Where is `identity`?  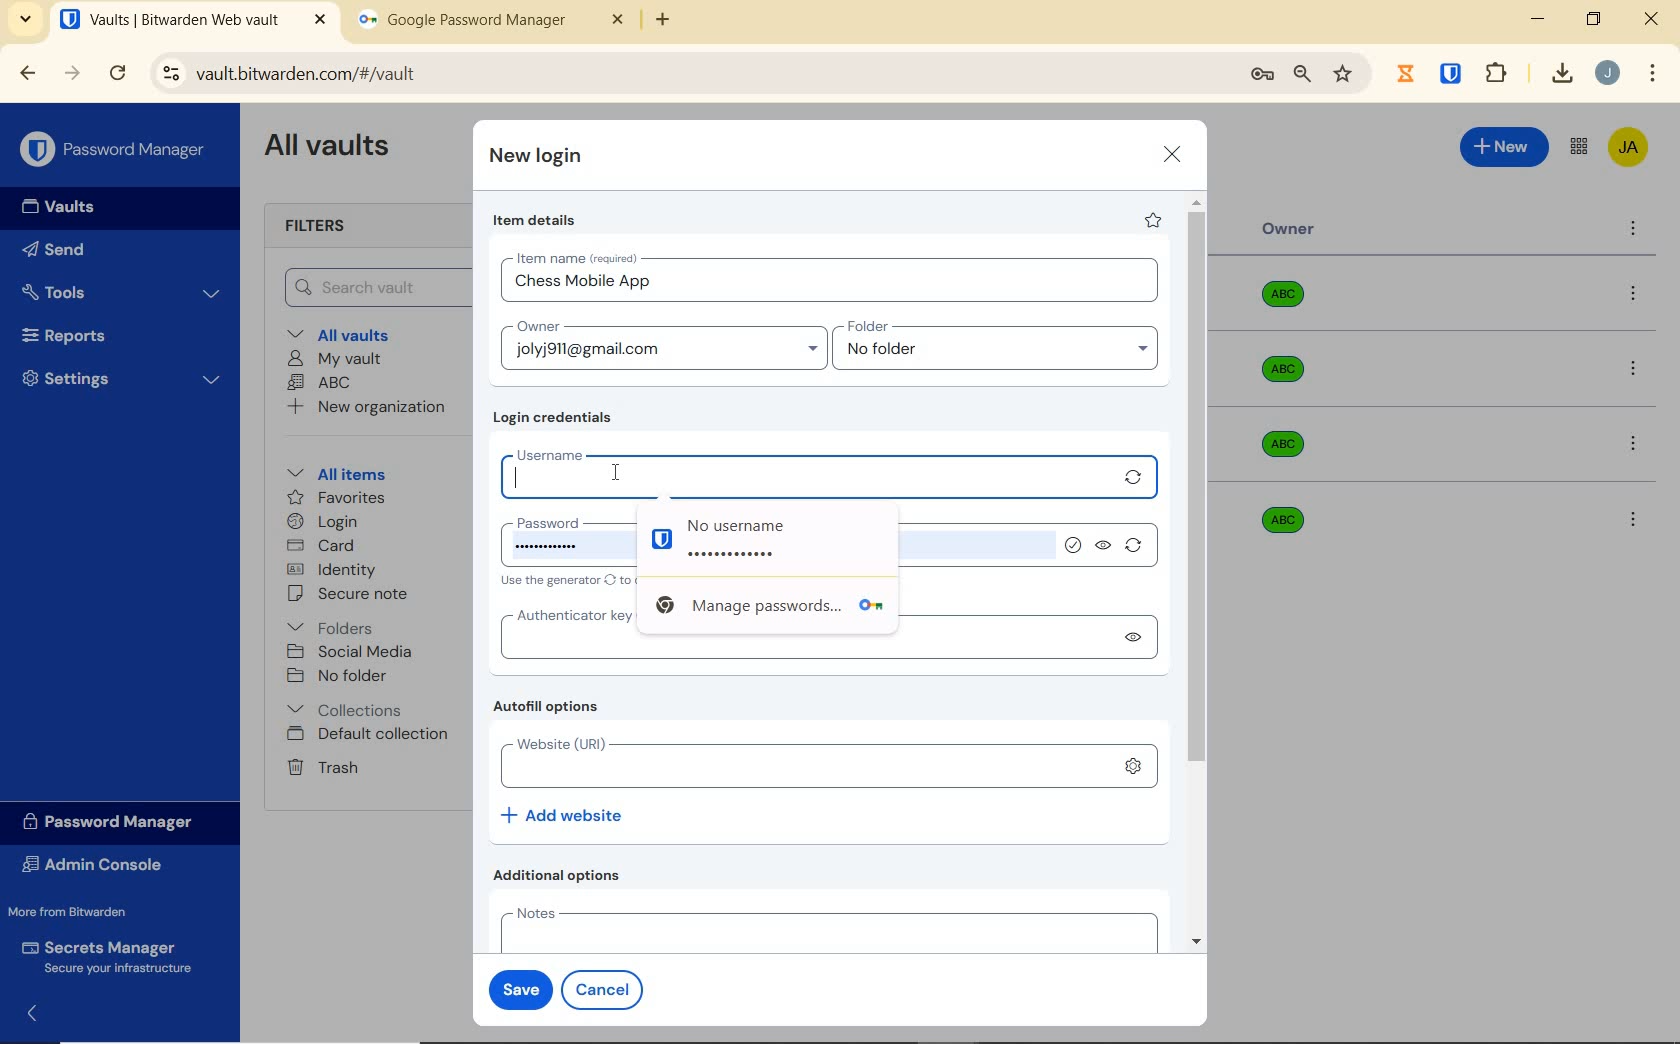 identity is located at coordinates (332, 570).